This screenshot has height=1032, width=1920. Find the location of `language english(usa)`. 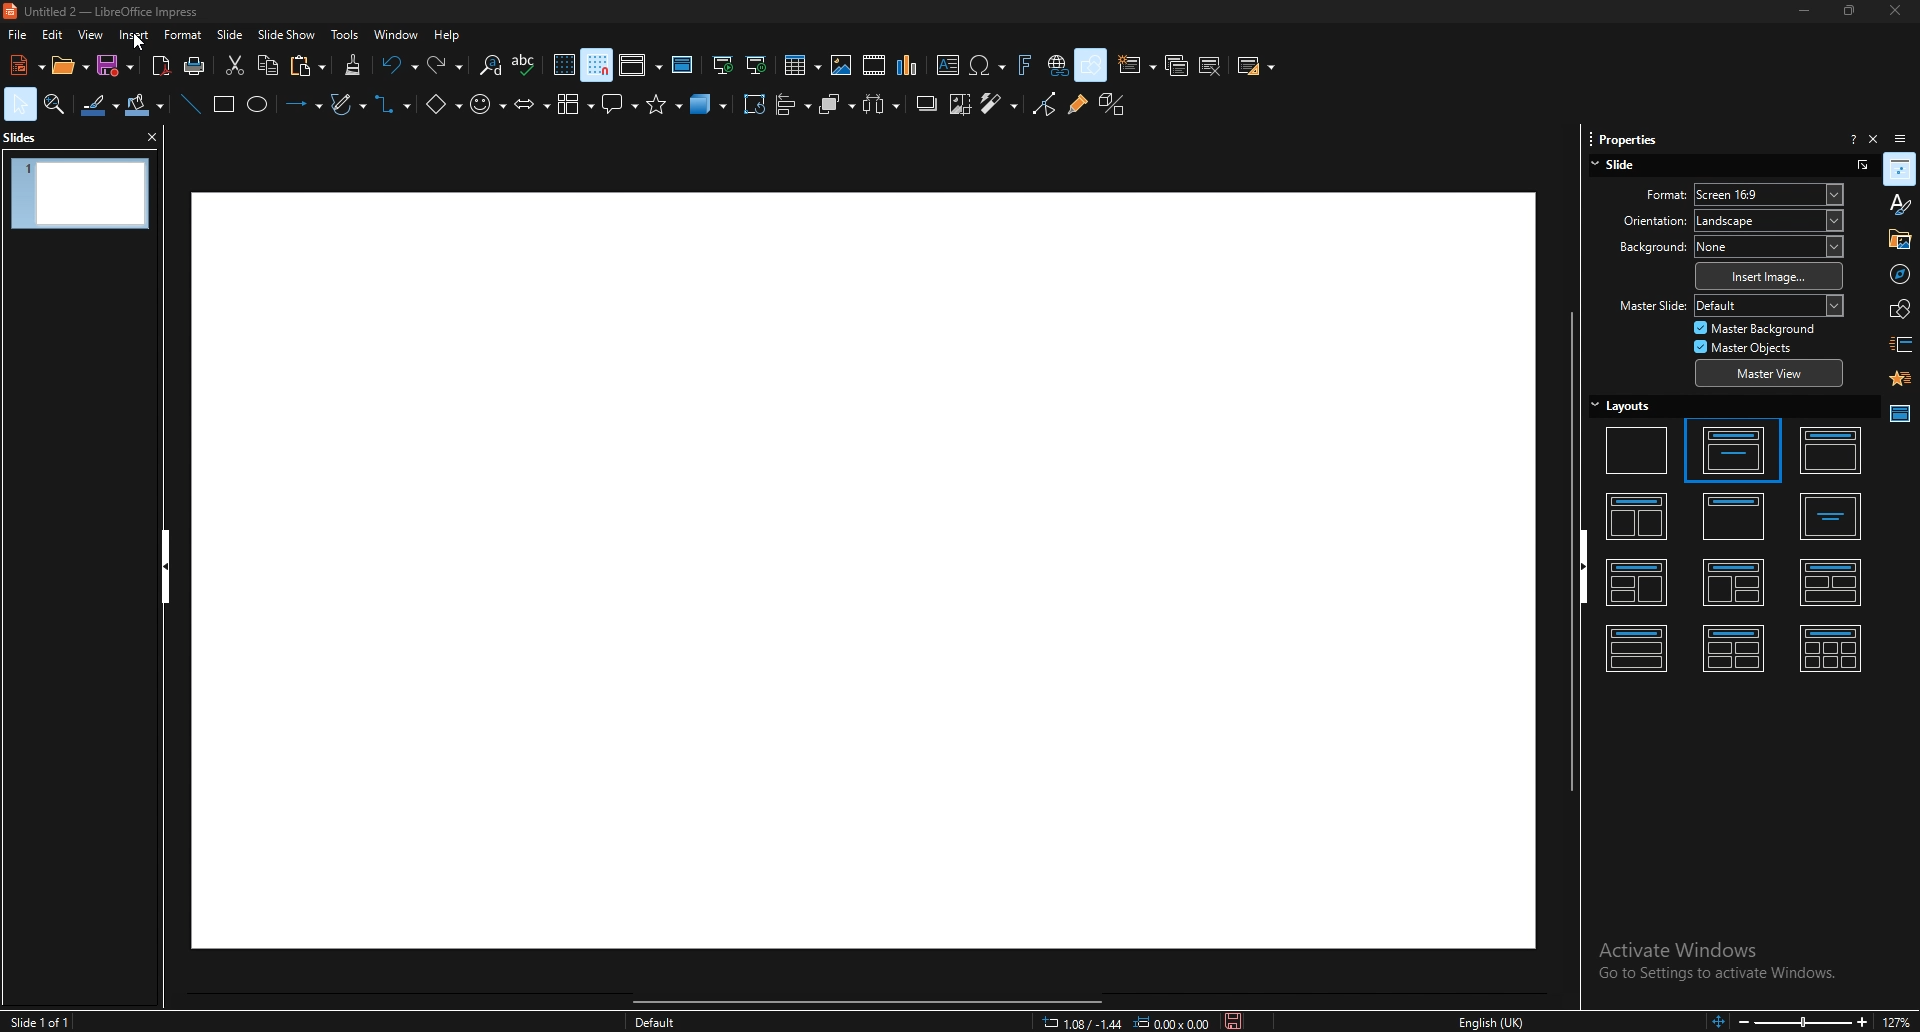

language english(usa) is located at coordinates (1491, 1021).